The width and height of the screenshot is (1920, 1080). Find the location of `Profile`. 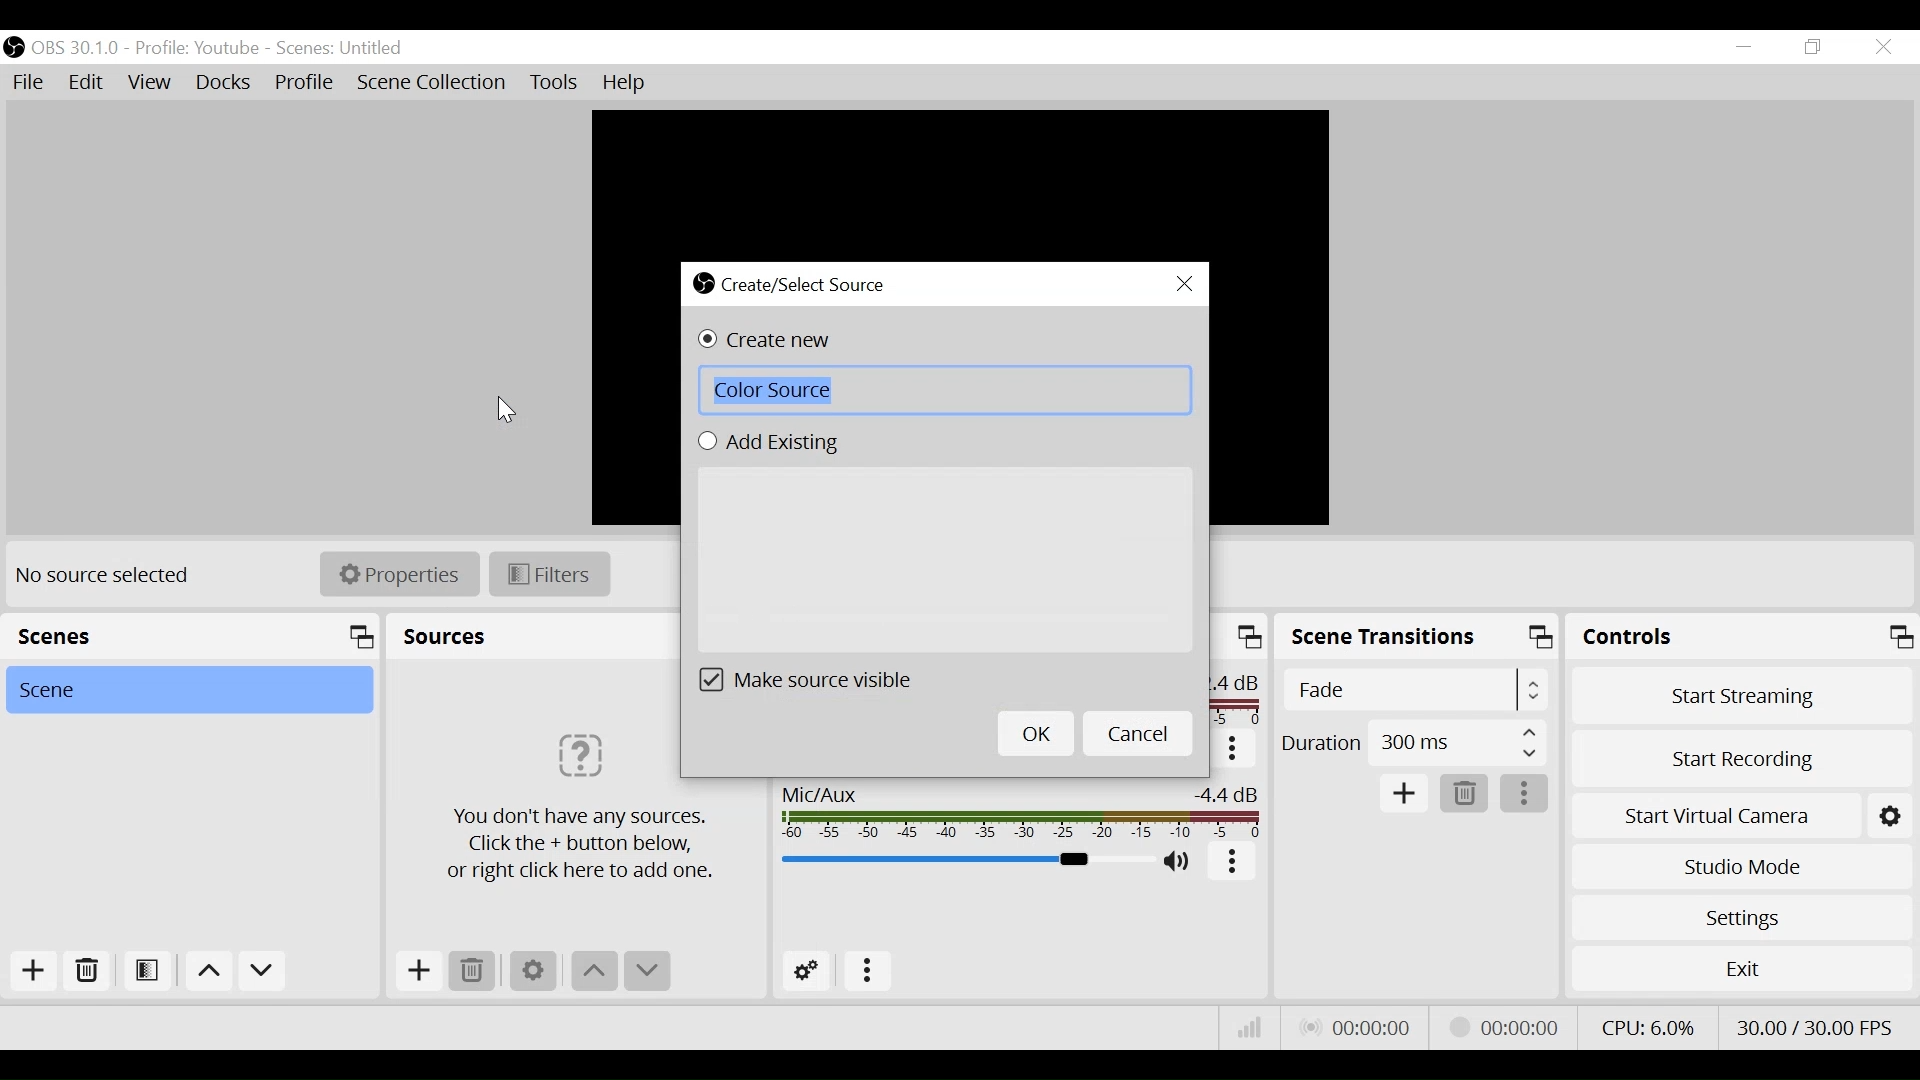

Profile is located at coordinates (305, 82).